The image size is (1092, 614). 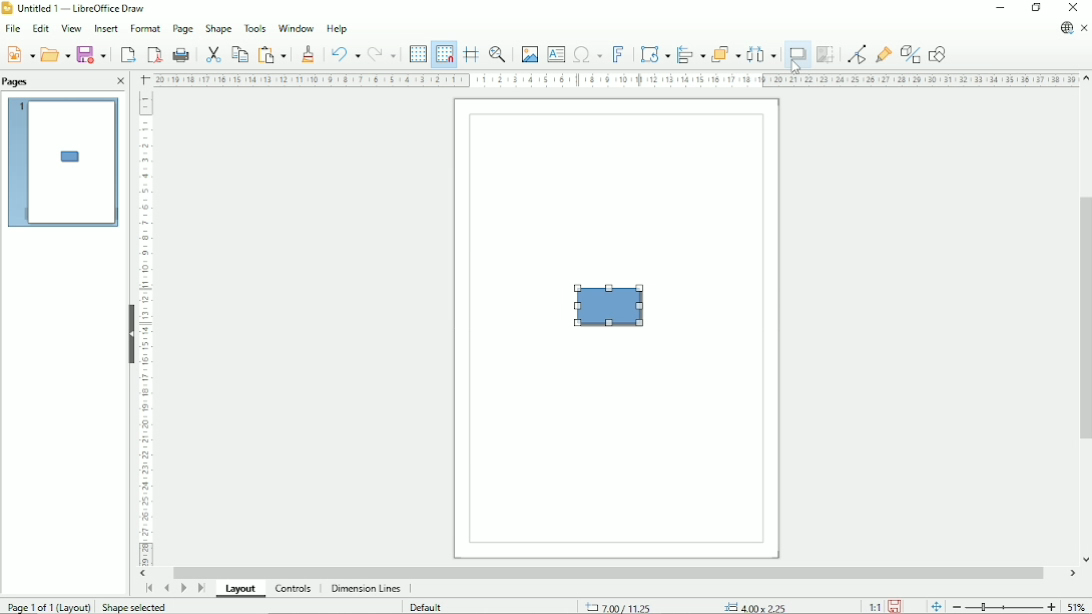 What do you see at coordinates (1074, 8) in the screenshot?
I see `Close` at bounding box center [1074, 8].